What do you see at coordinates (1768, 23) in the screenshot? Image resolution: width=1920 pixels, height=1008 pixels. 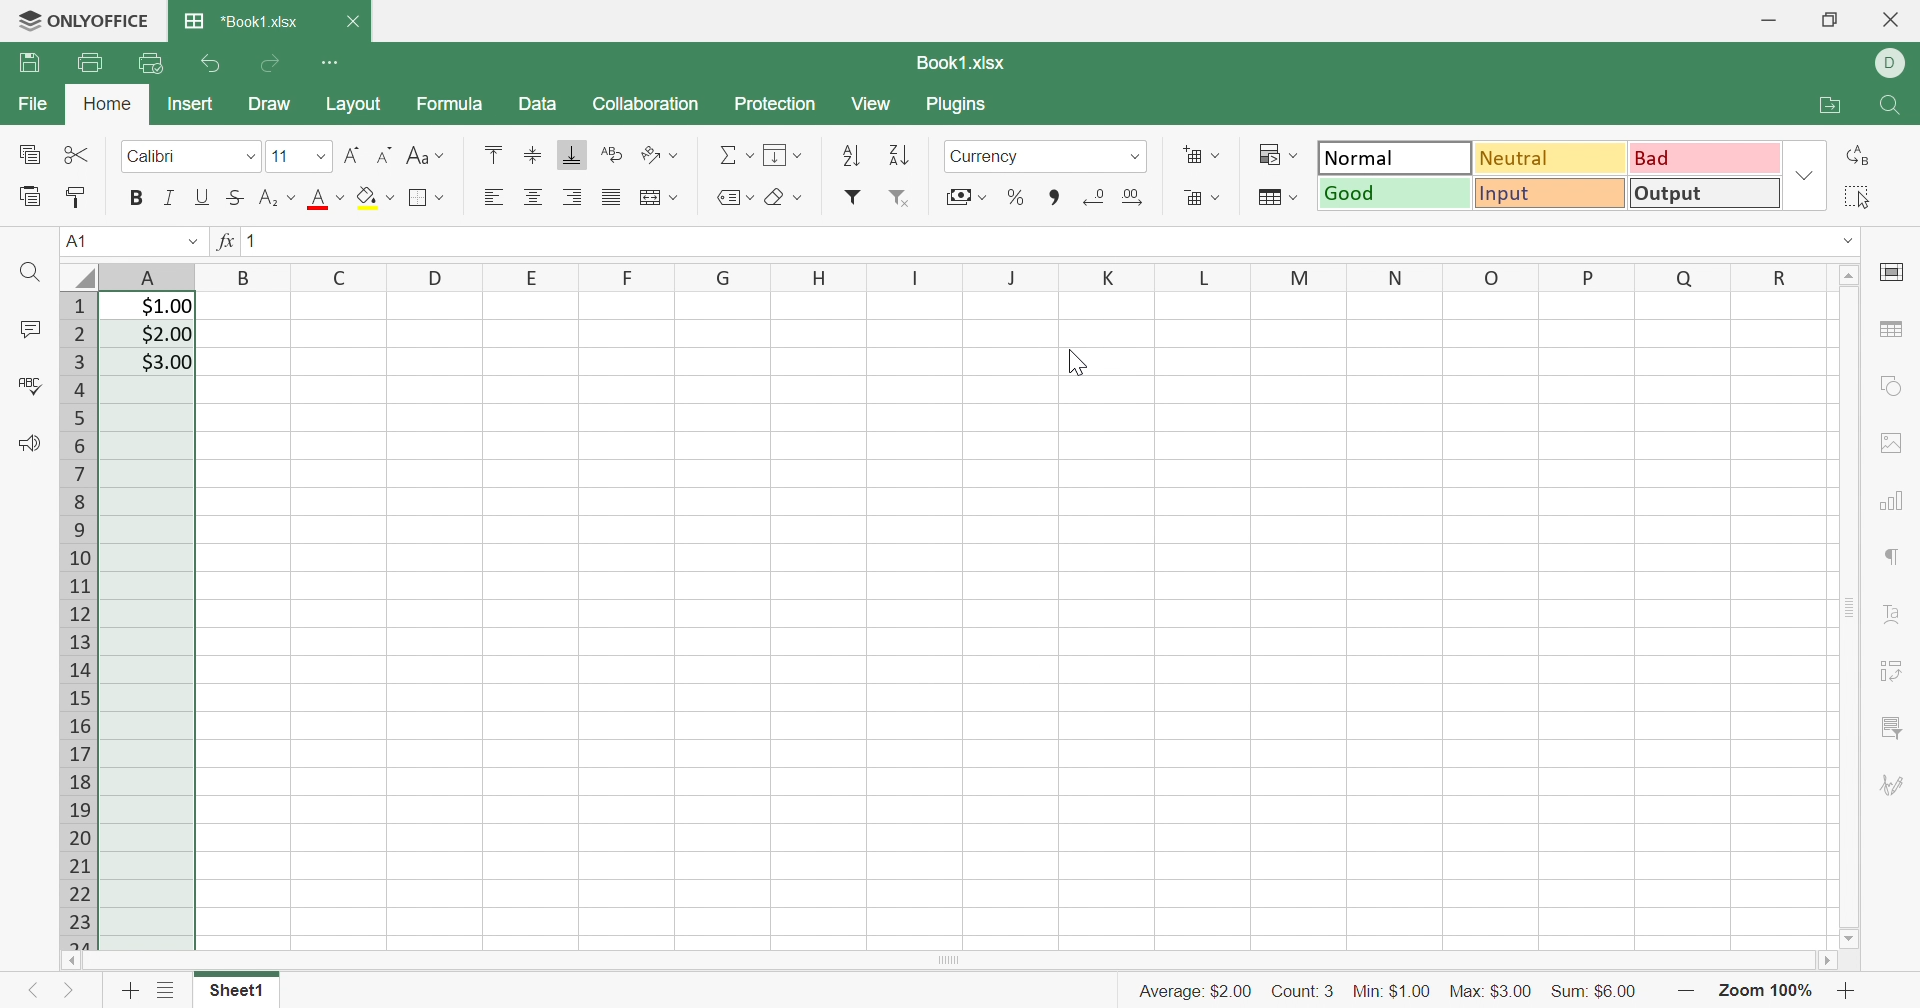 I see `Minimize` at bounding box center [1768, 23].